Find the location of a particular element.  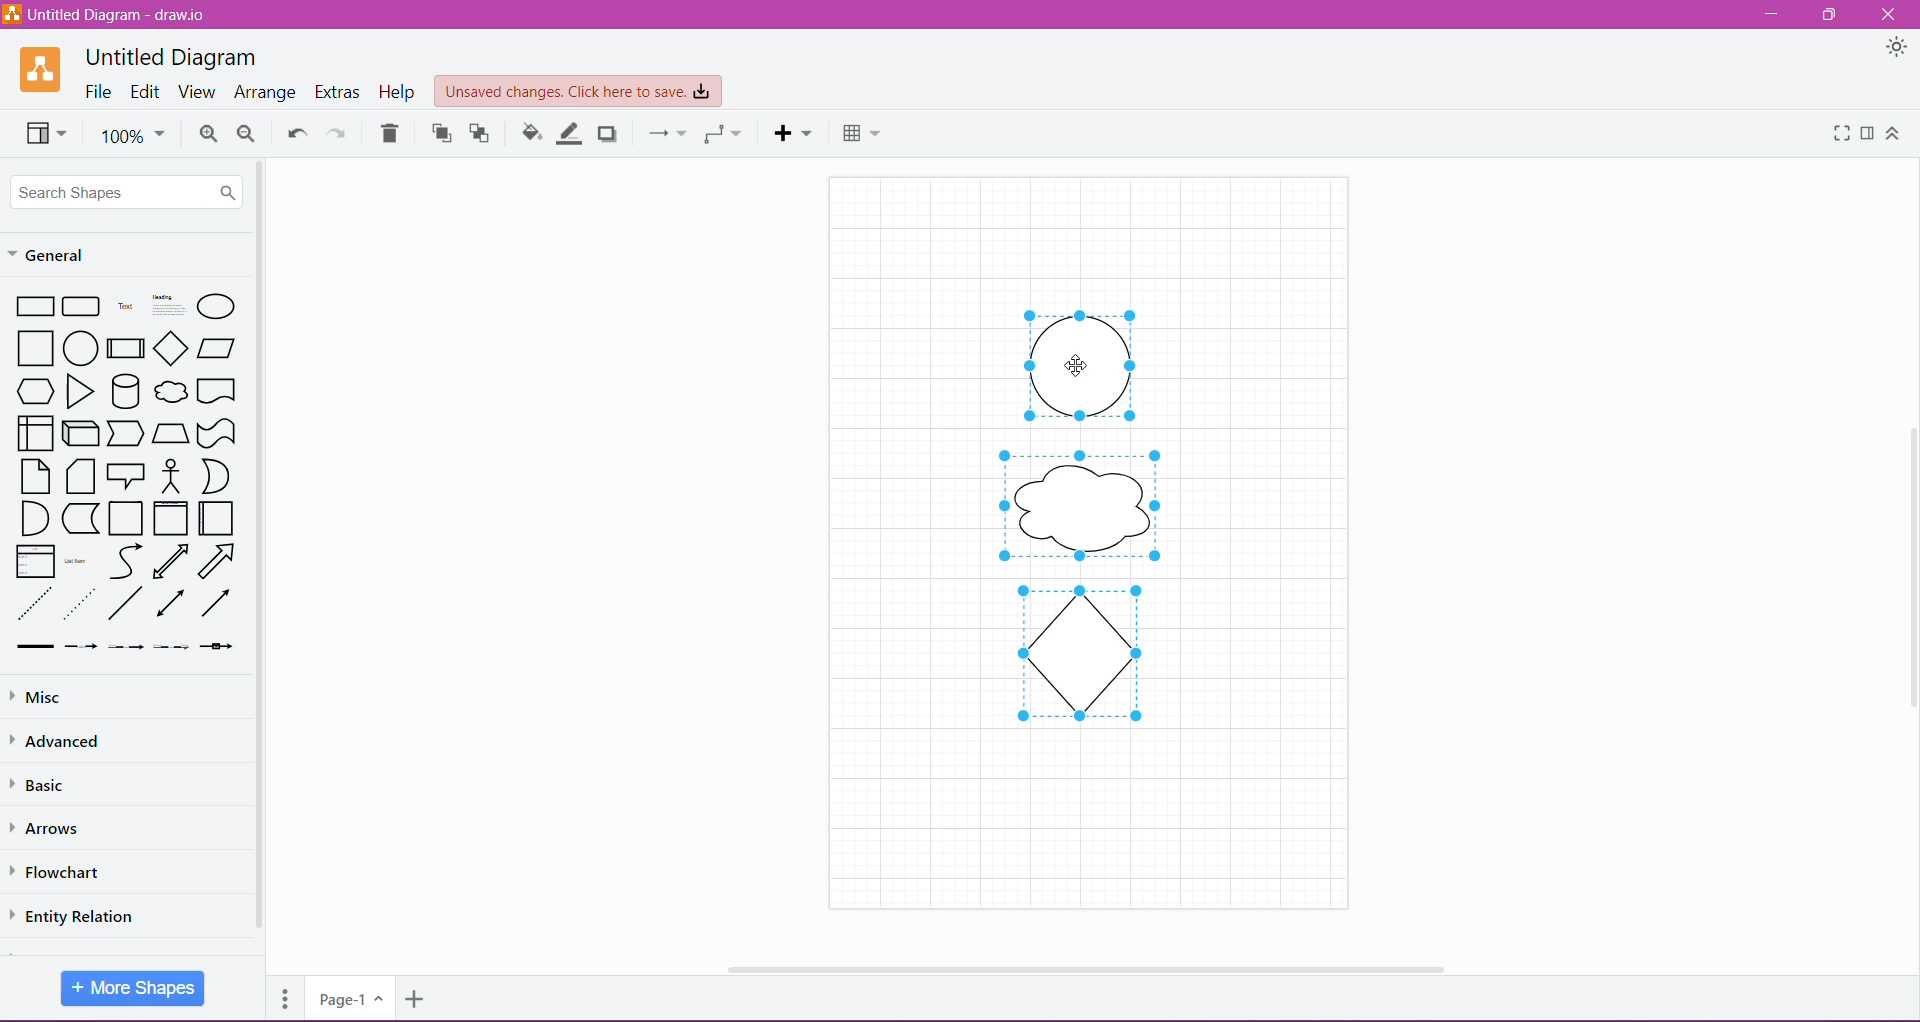

Connection is located at coordinates (663, 132).